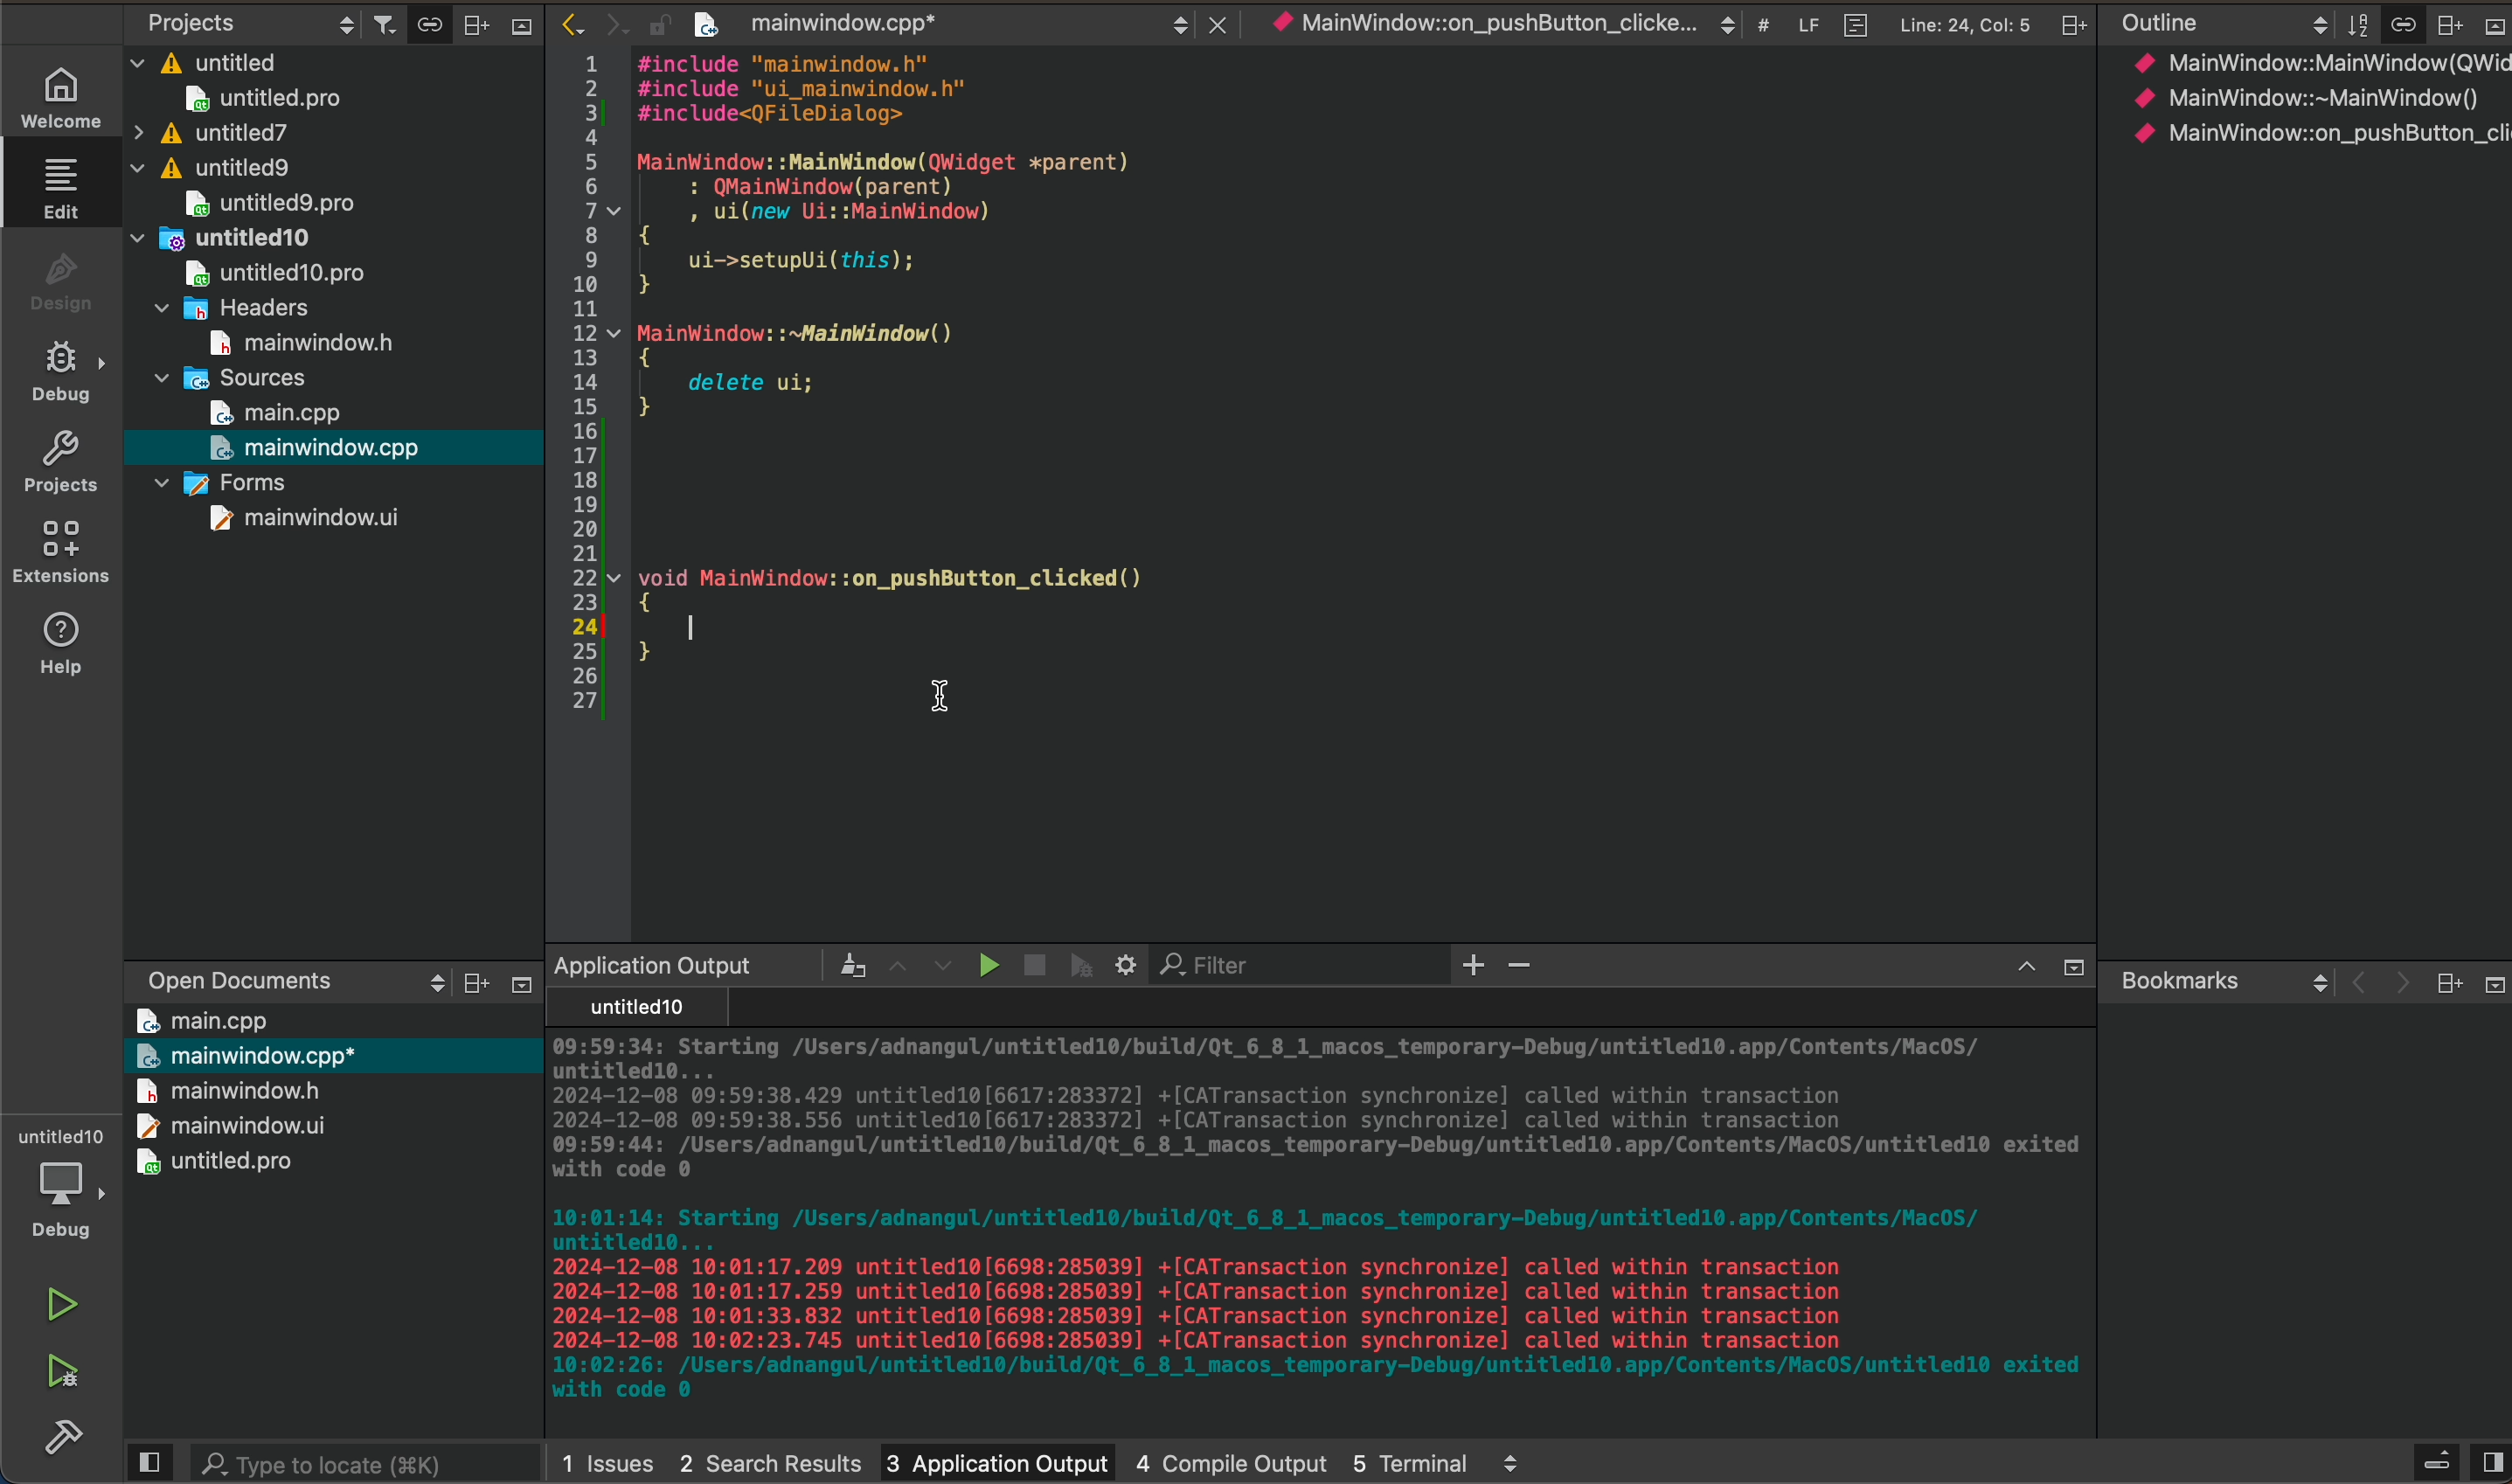 This screenshot has height=1484, width=2512. Describe the element at coordinates (1232, 1457) in the screenshot. I see `4 Compile output` at that location.